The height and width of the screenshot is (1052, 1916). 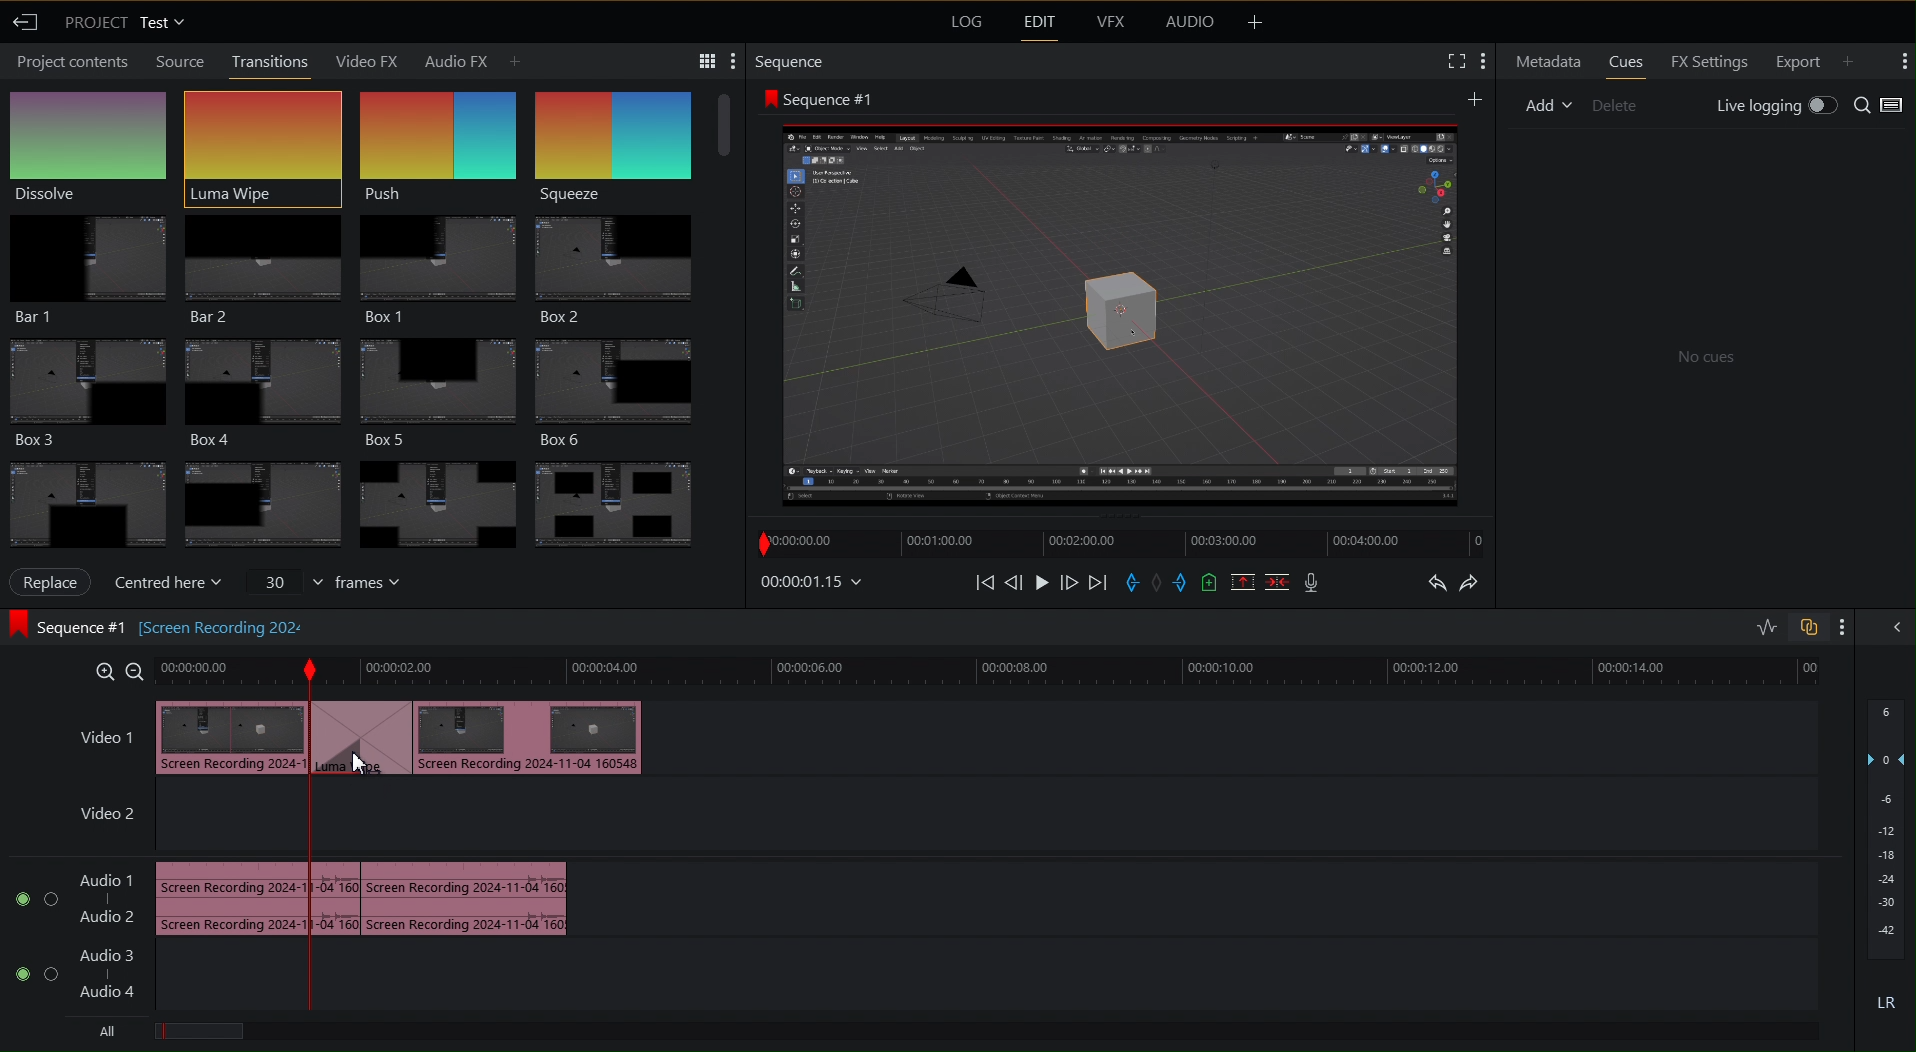 I want to click on Collapse, so click(x=1896, y=629).